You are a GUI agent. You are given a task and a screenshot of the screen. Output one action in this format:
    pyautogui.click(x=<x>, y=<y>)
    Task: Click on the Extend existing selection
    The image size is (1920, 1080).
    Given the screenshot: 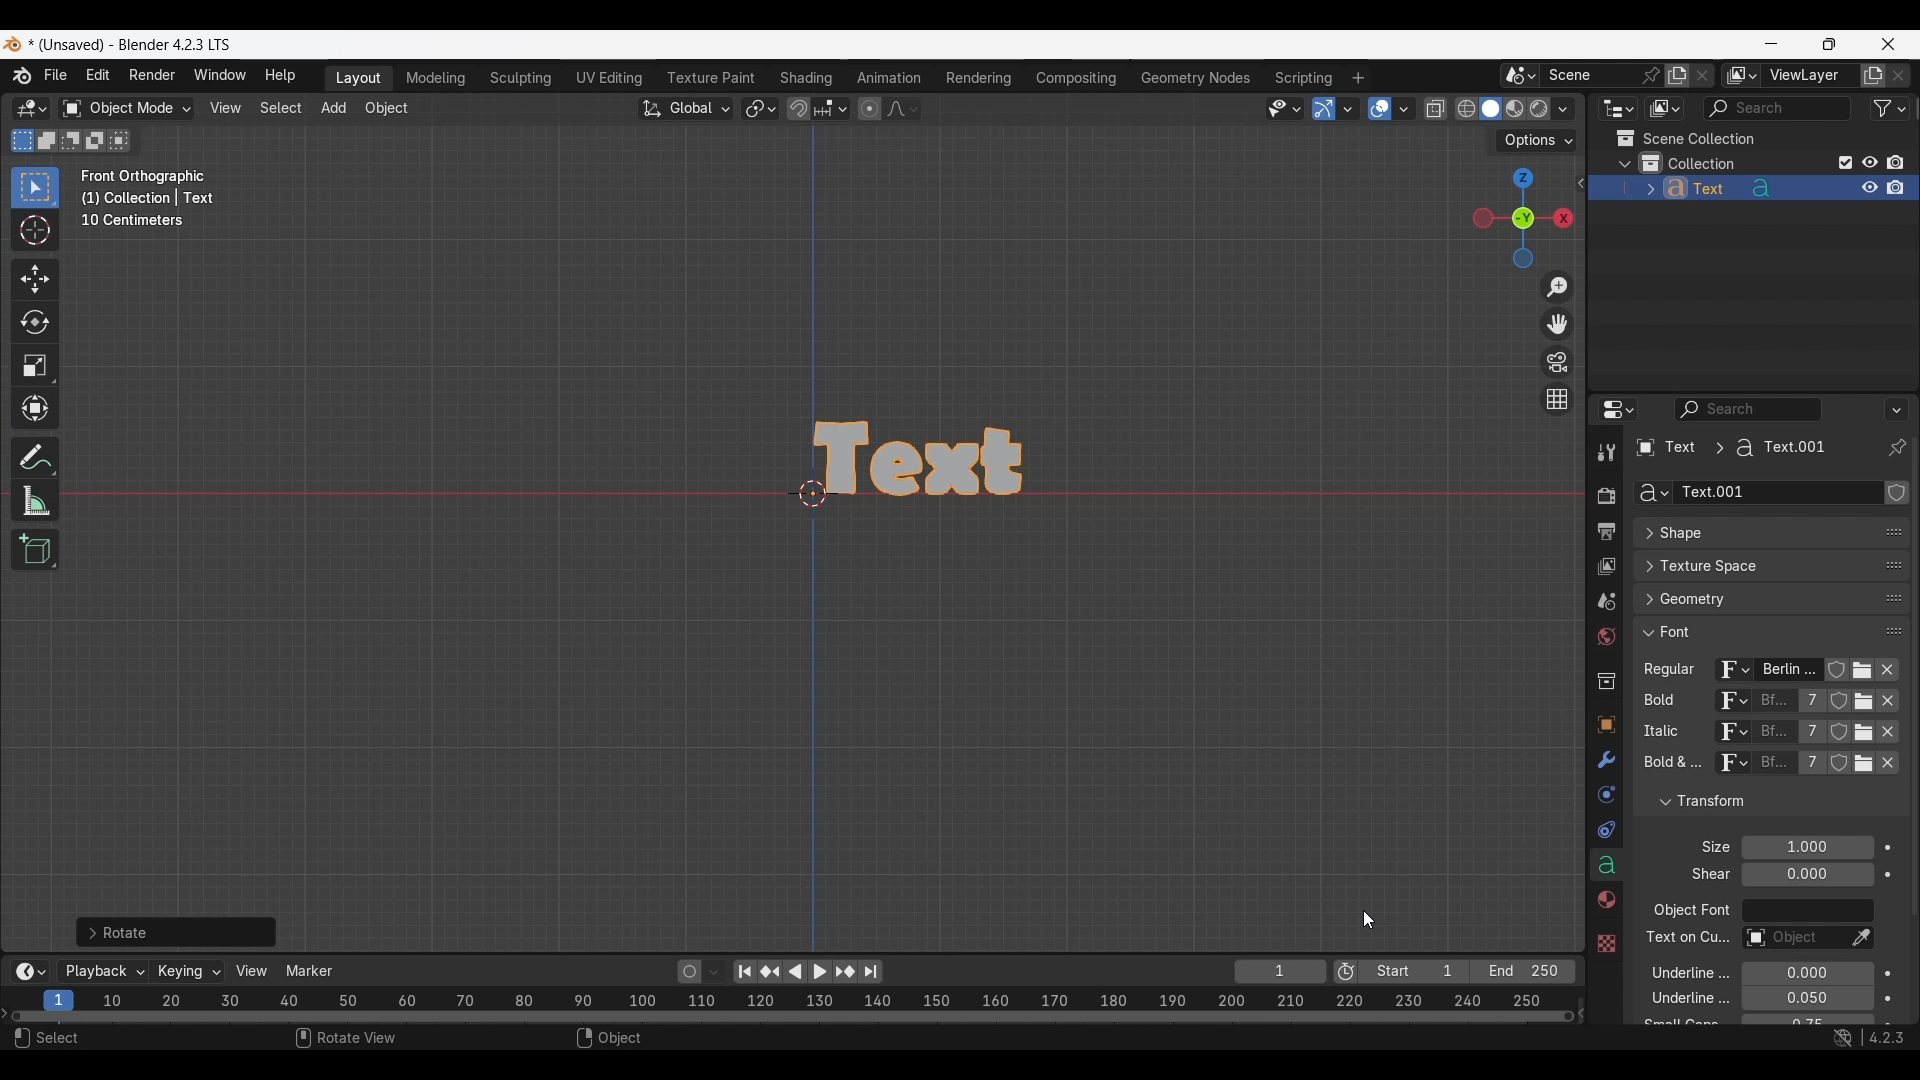 What is the action you would take?
    pyautogui.click(x=47, y=141)
    